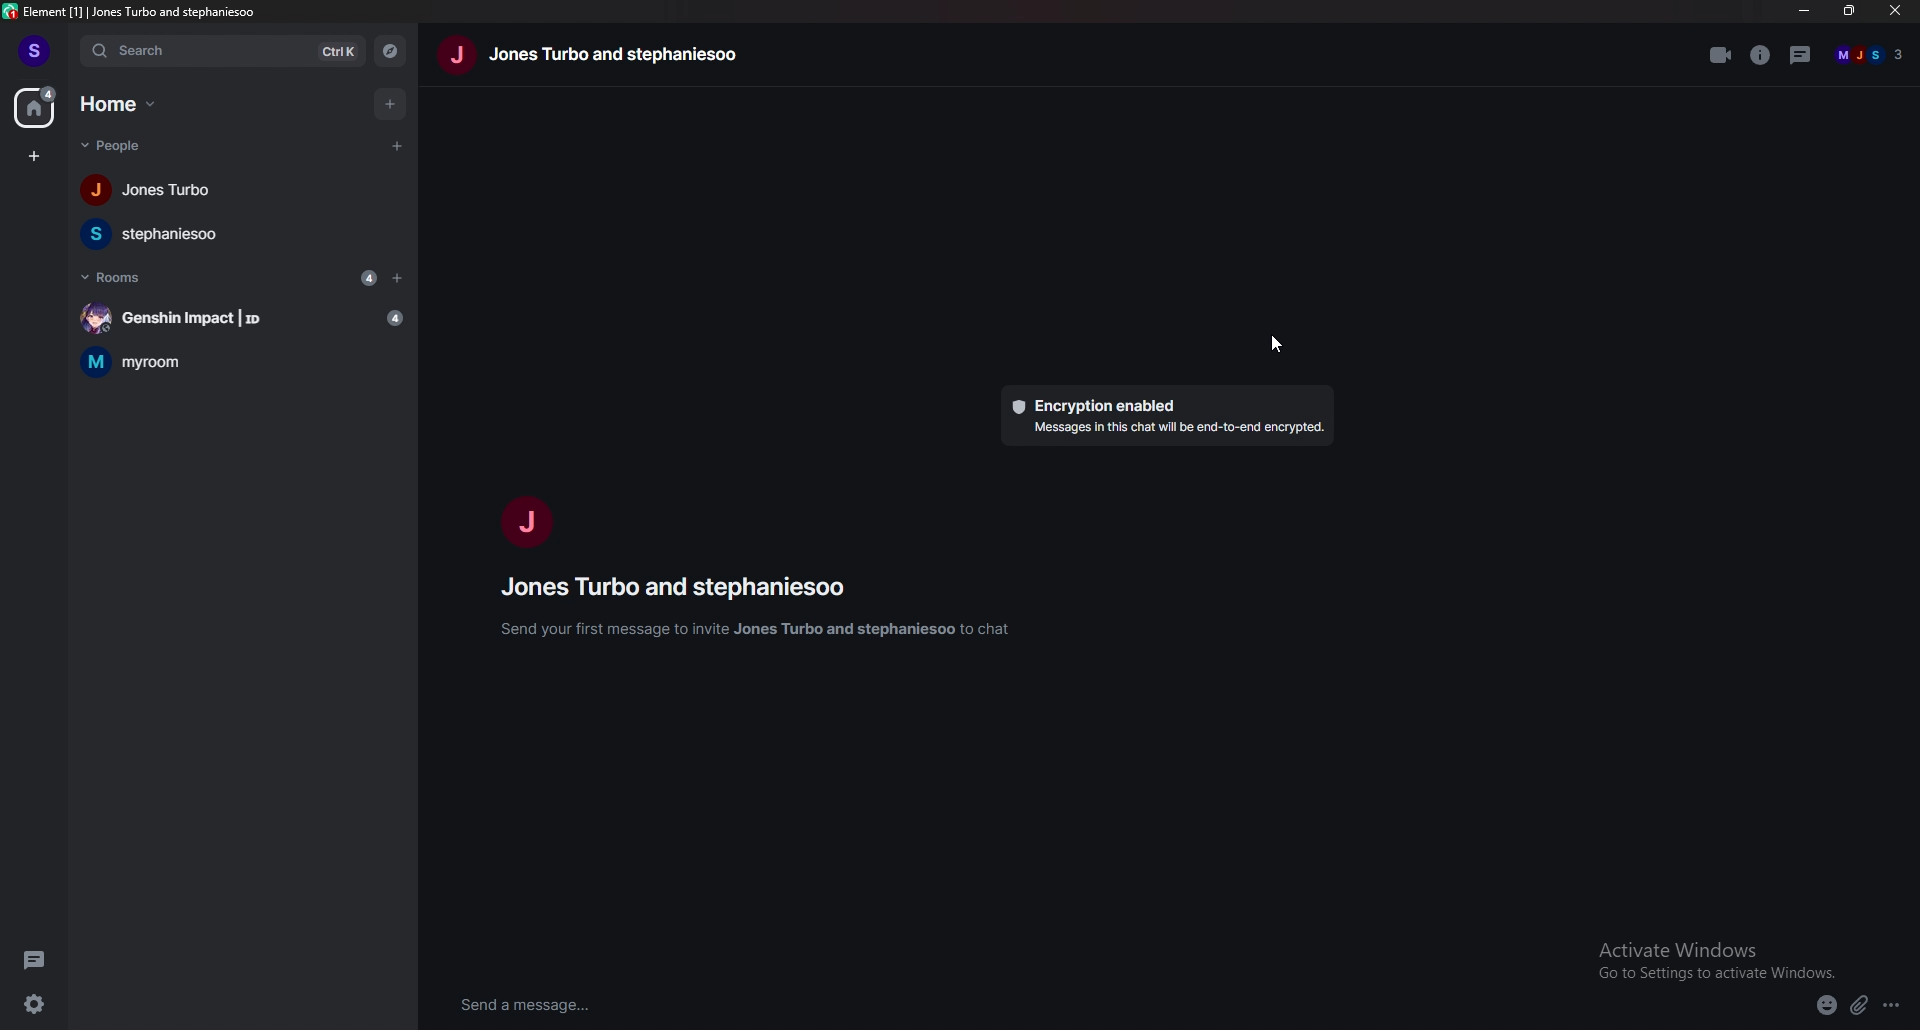 Image resolution: width=1920 pixels, height=1030 pixels. Describe the element at coordinates (763, 635) in the screenshot. I see `Send your first message to invite jones turbo and stephaniesoo to chat` at that location.